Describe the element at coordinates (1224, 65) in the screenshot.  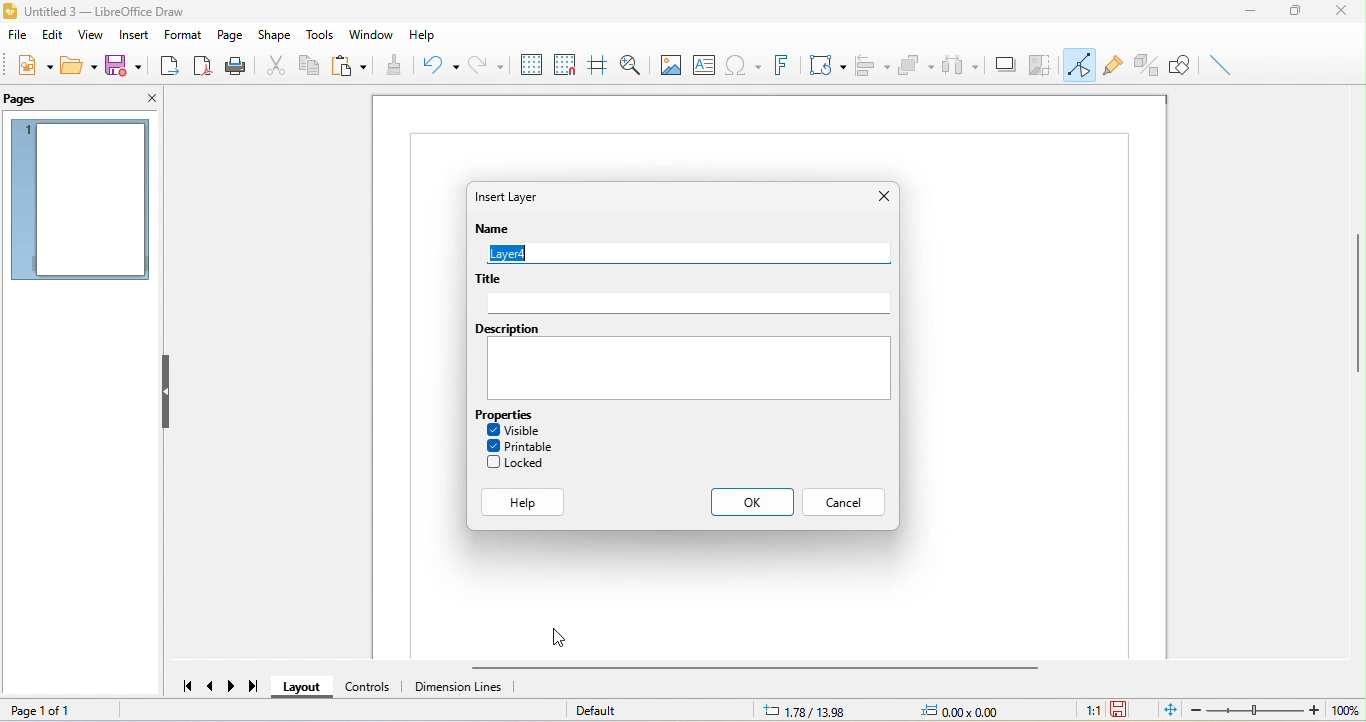
I see `insert line` at that location.